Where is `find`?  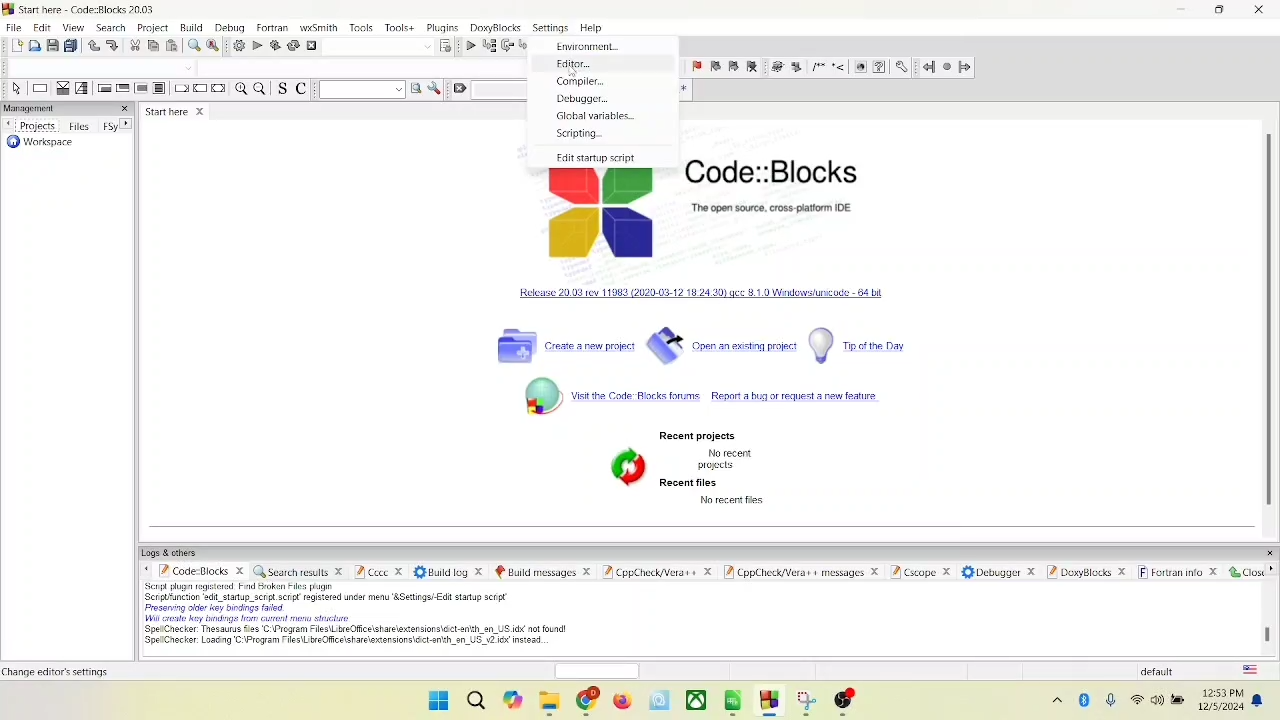 find is located at coordinates (193, 45).